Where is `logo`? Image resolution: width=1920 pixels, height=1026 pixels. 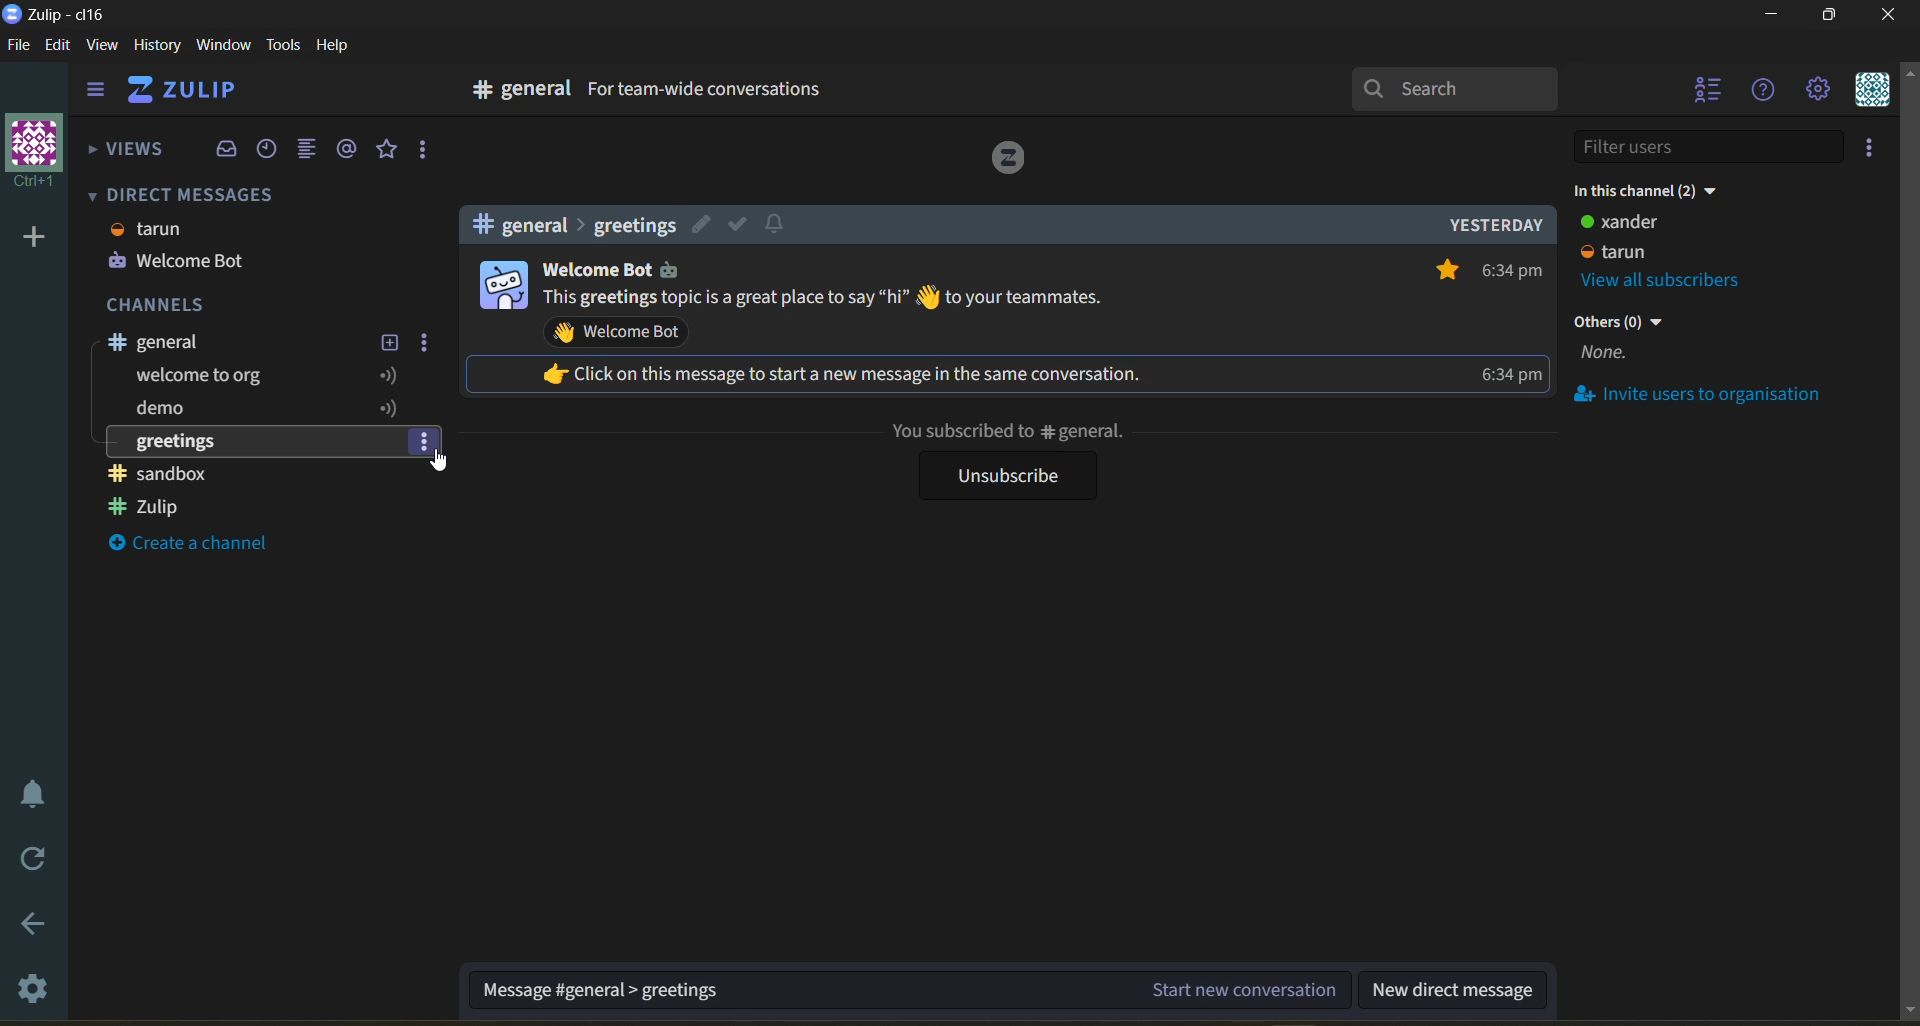
logo is located at coordinates (1009, 161).